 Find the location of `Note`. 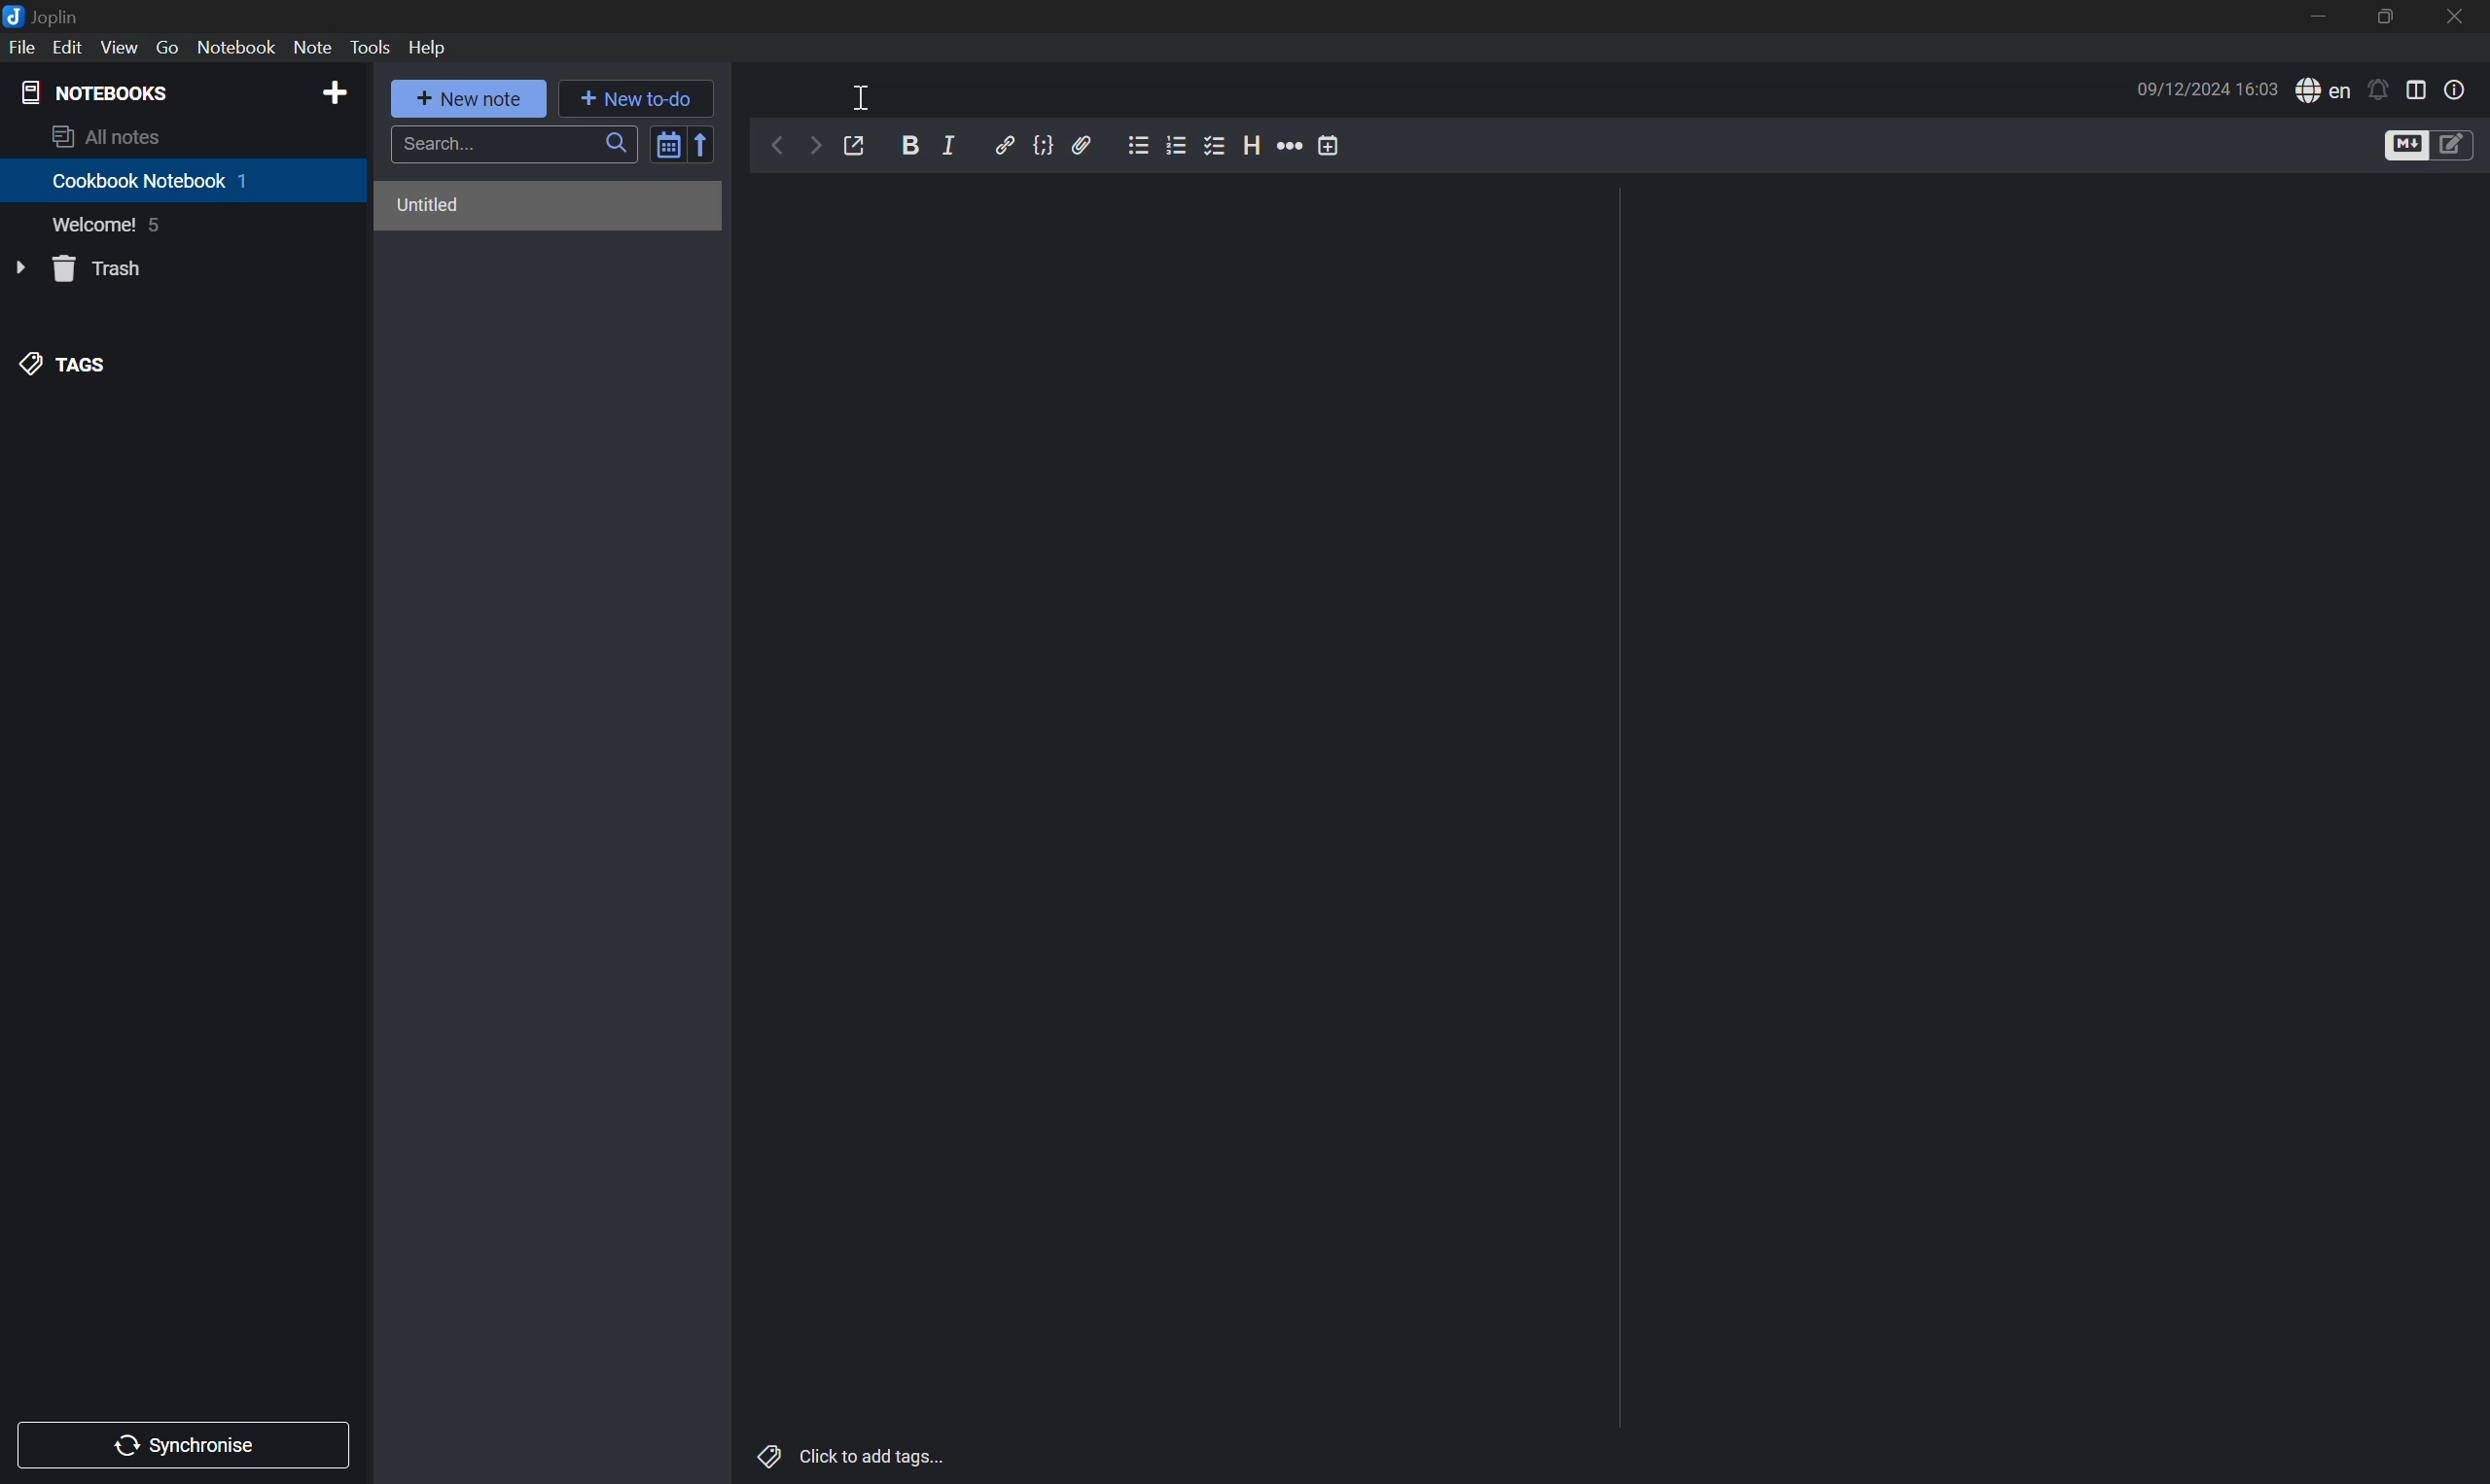

Note is located at coordinates (313, 46).